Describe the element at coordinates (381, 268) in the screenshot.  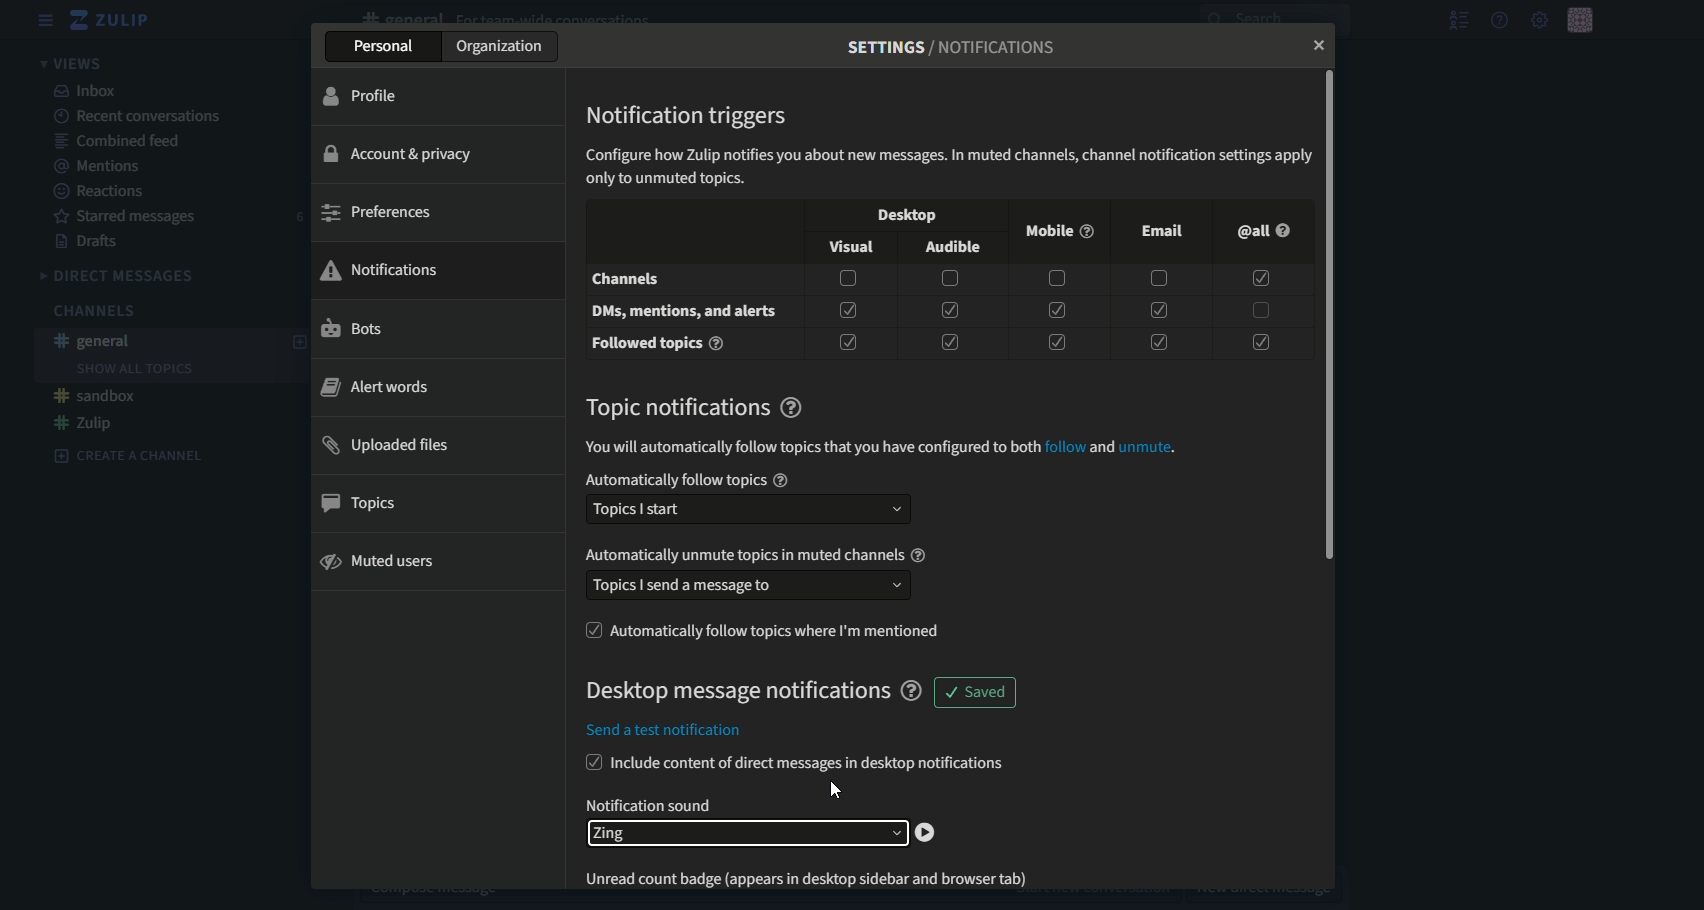
I see `notifications` at that location.